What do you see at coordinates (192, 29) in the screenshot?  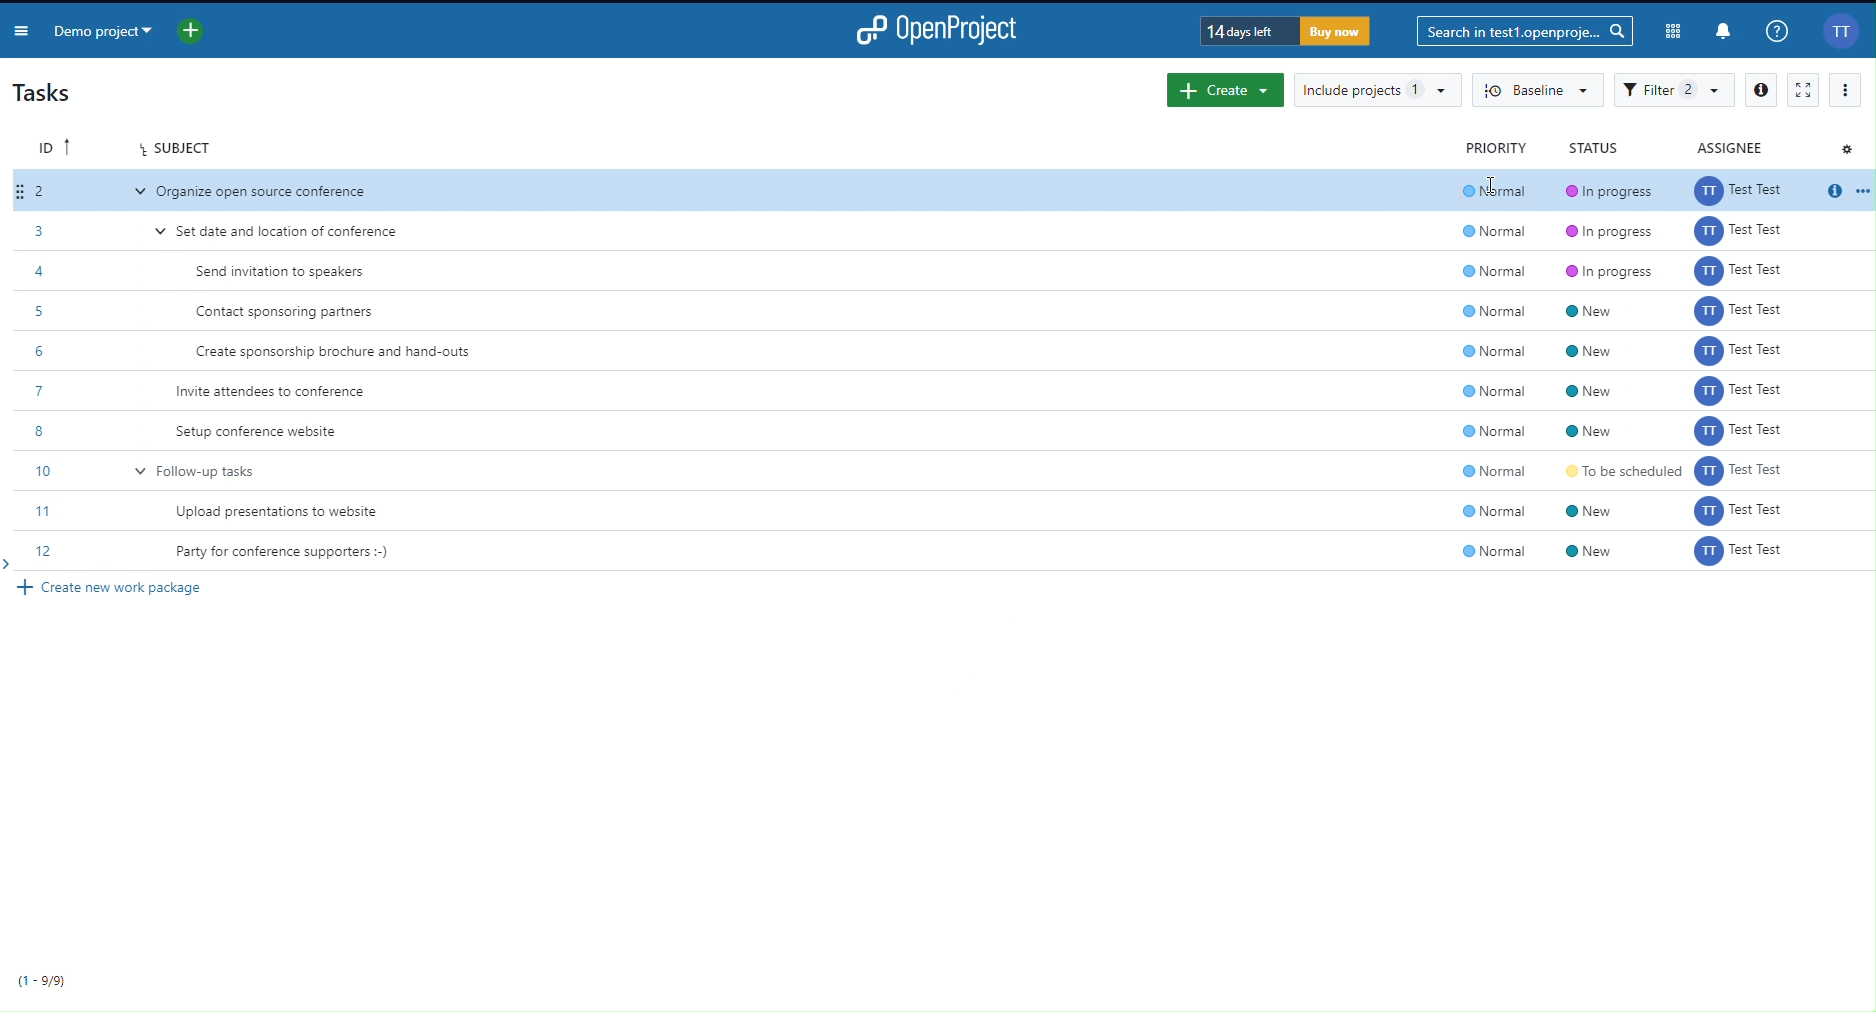 I see `New Project` at bounding box center [192, 29].